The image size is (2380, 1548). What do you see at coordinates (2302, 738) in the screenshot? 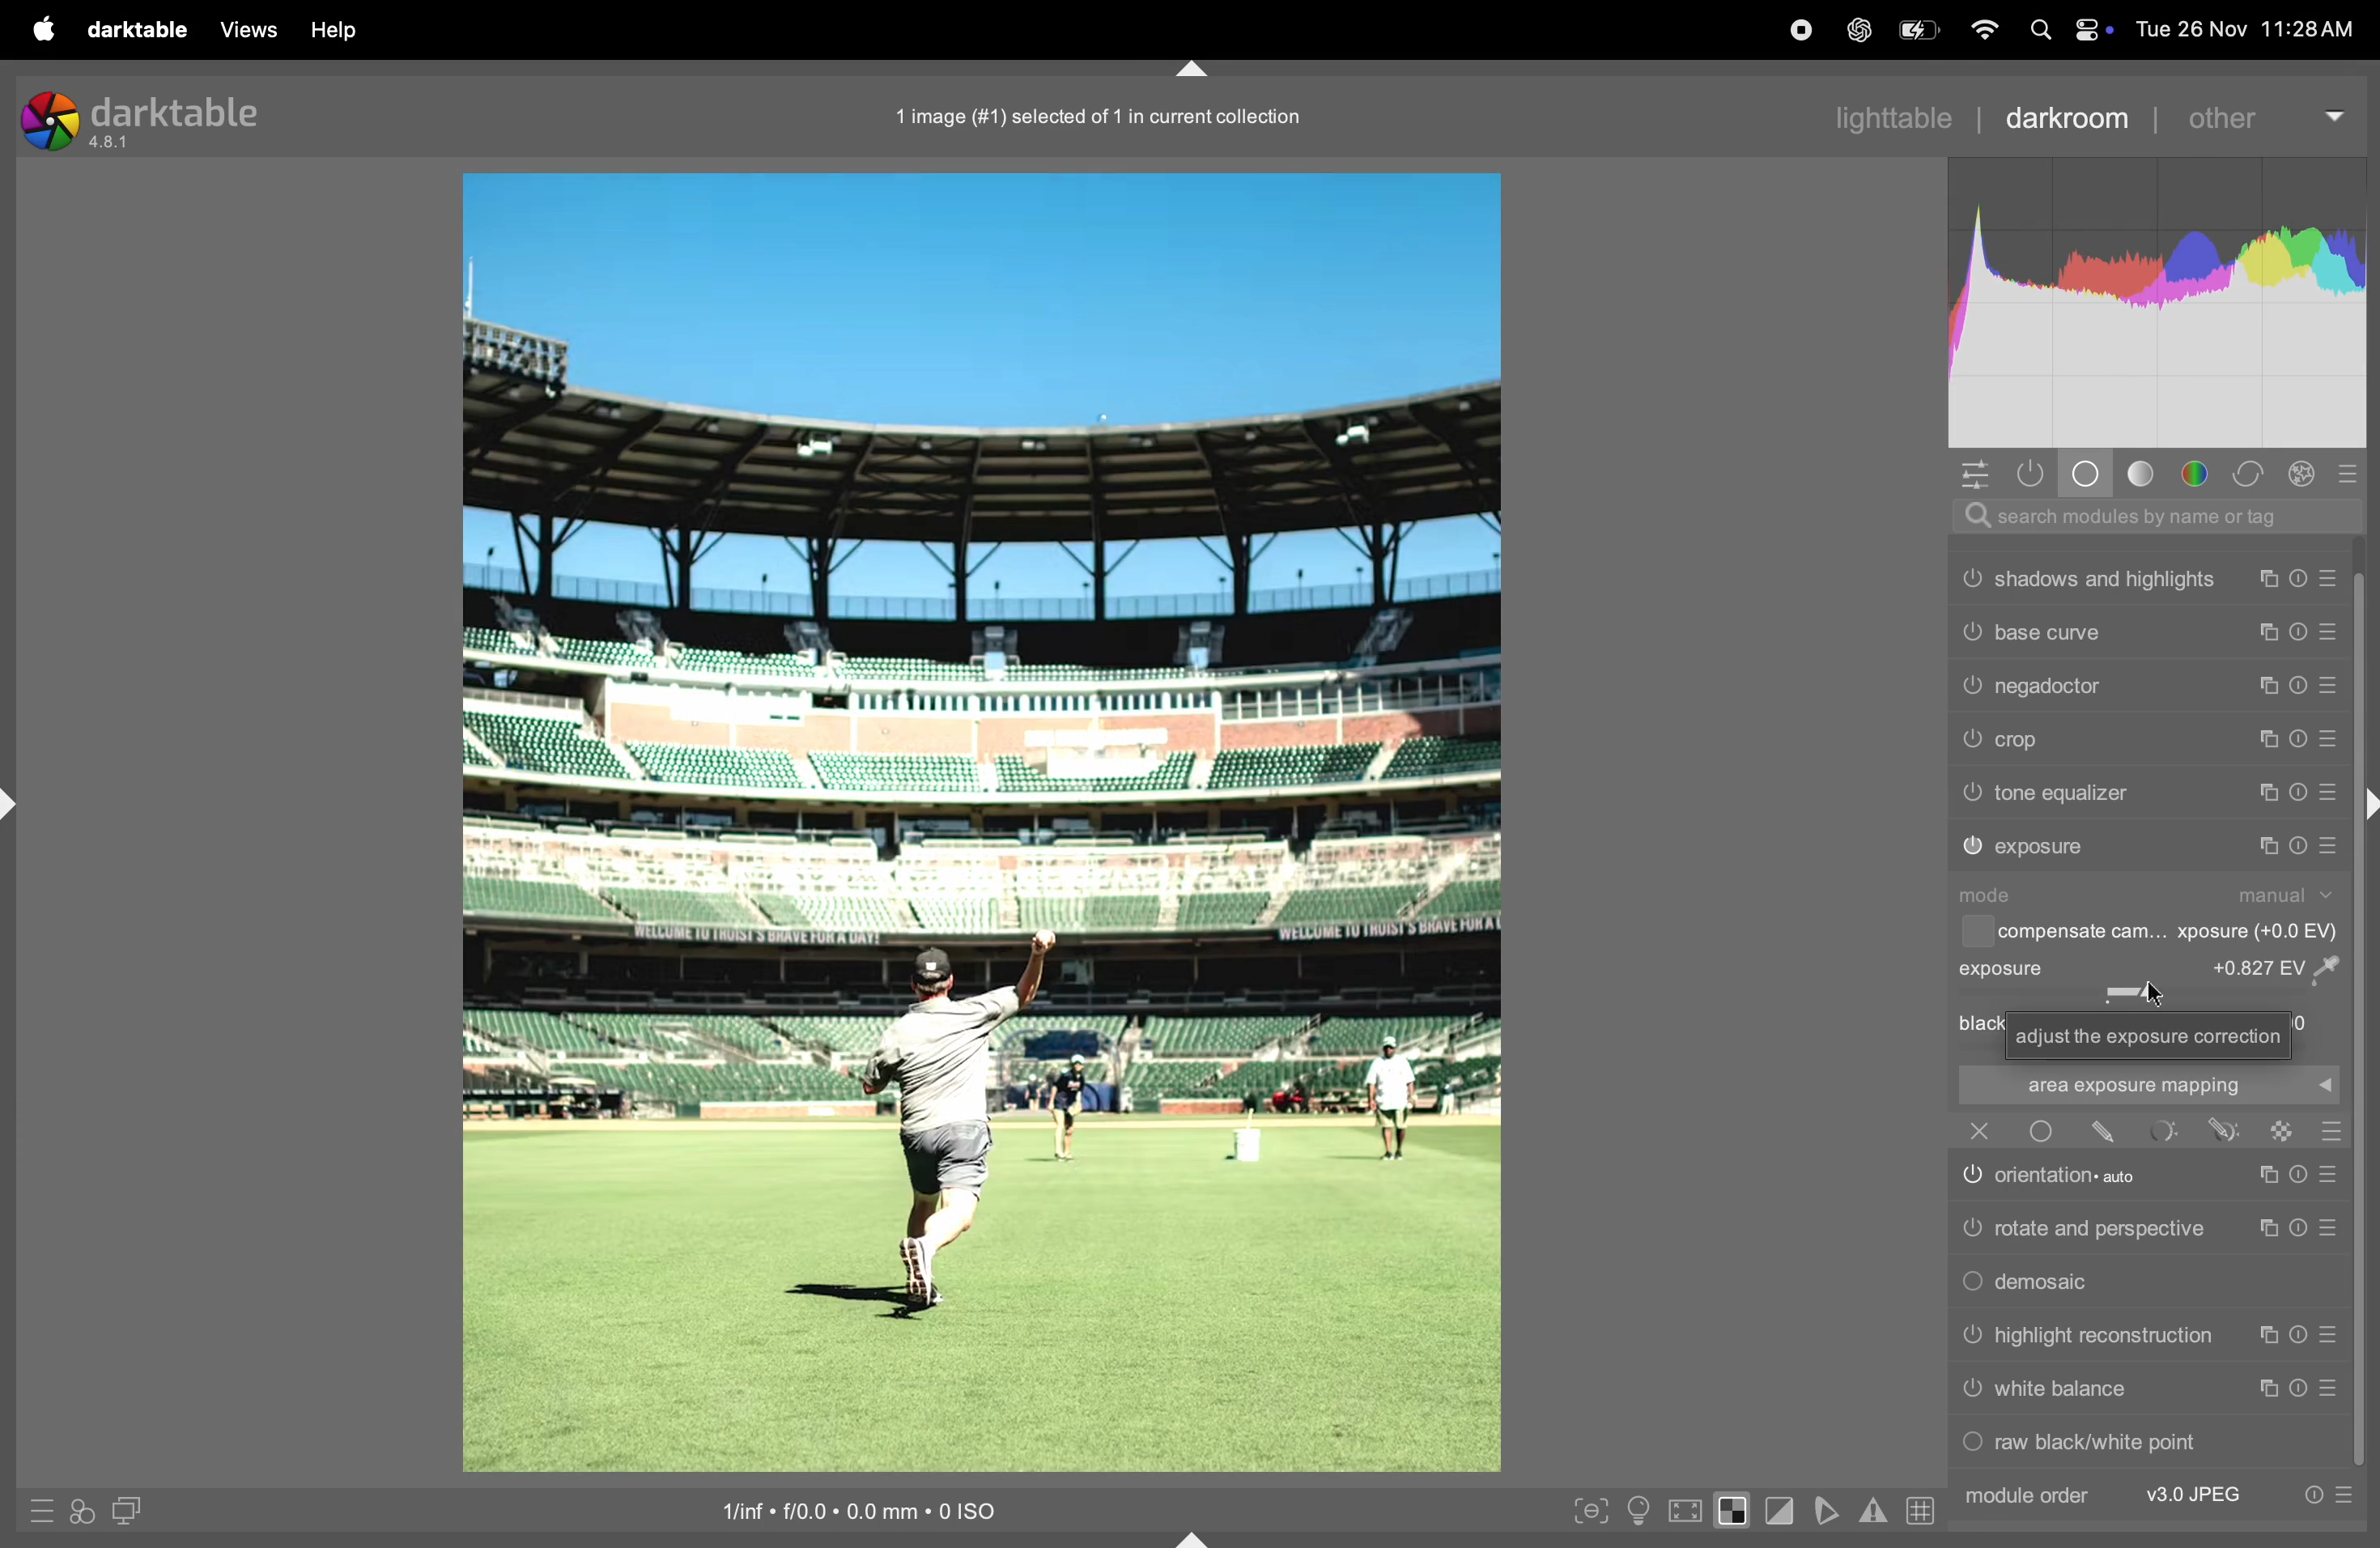
I see `reset presets` at bounding box center [2302, 738].